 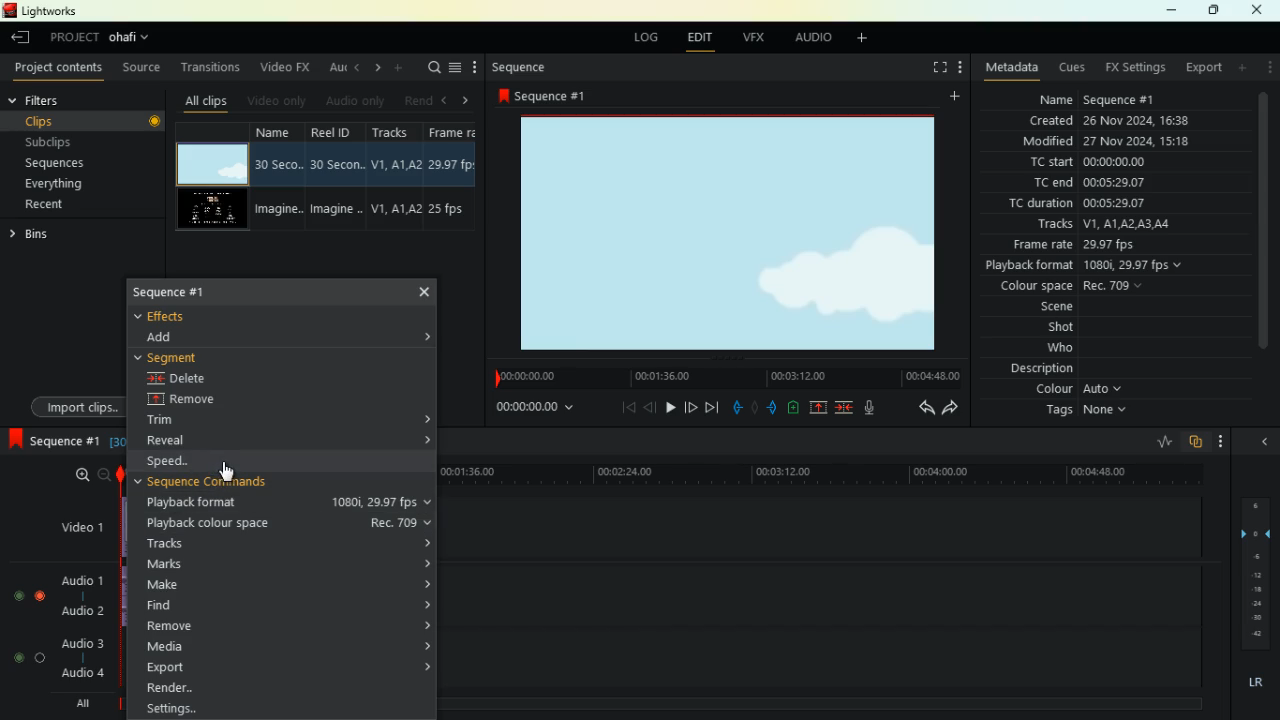 What do you see at coordinates (1252, 573) in the screenshot?
I see `layers` at bounding box center [1252, 573].